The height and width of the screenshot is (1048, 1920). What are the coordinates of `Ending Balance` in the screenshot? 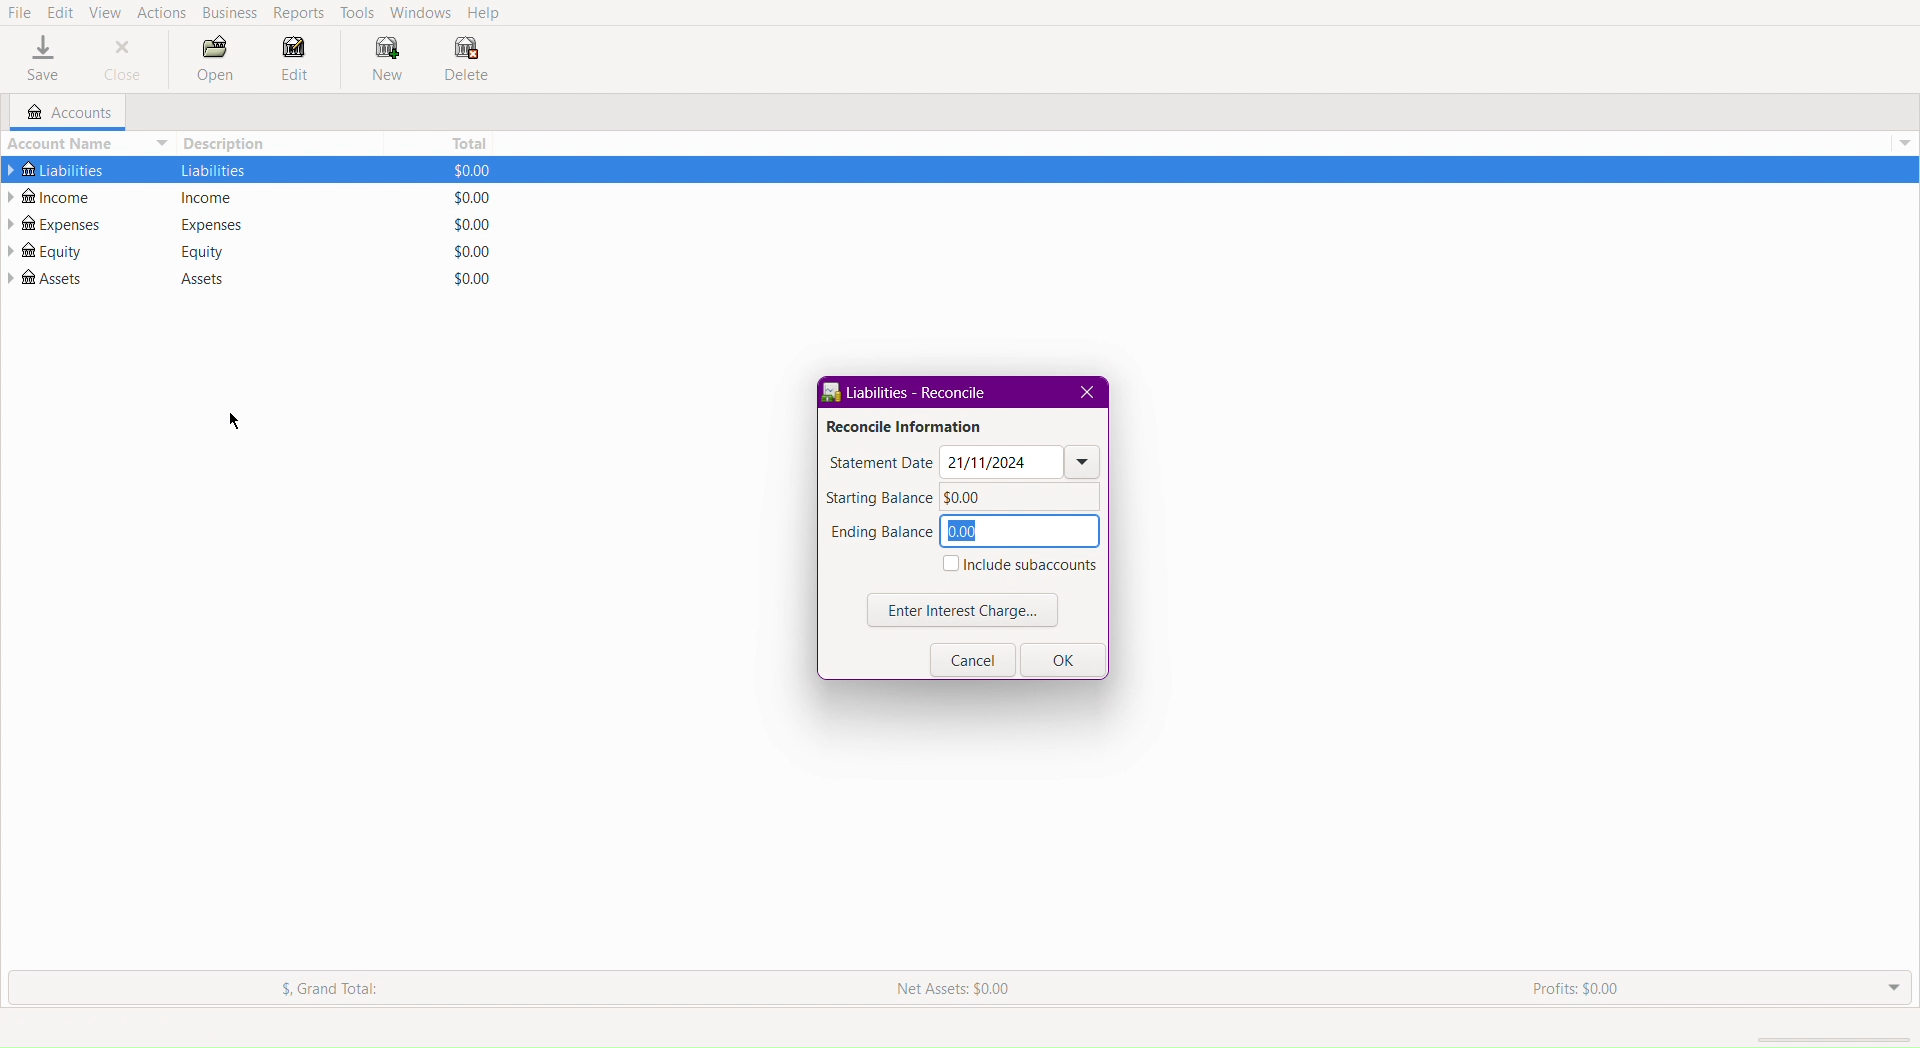 It's located at (880, 532).